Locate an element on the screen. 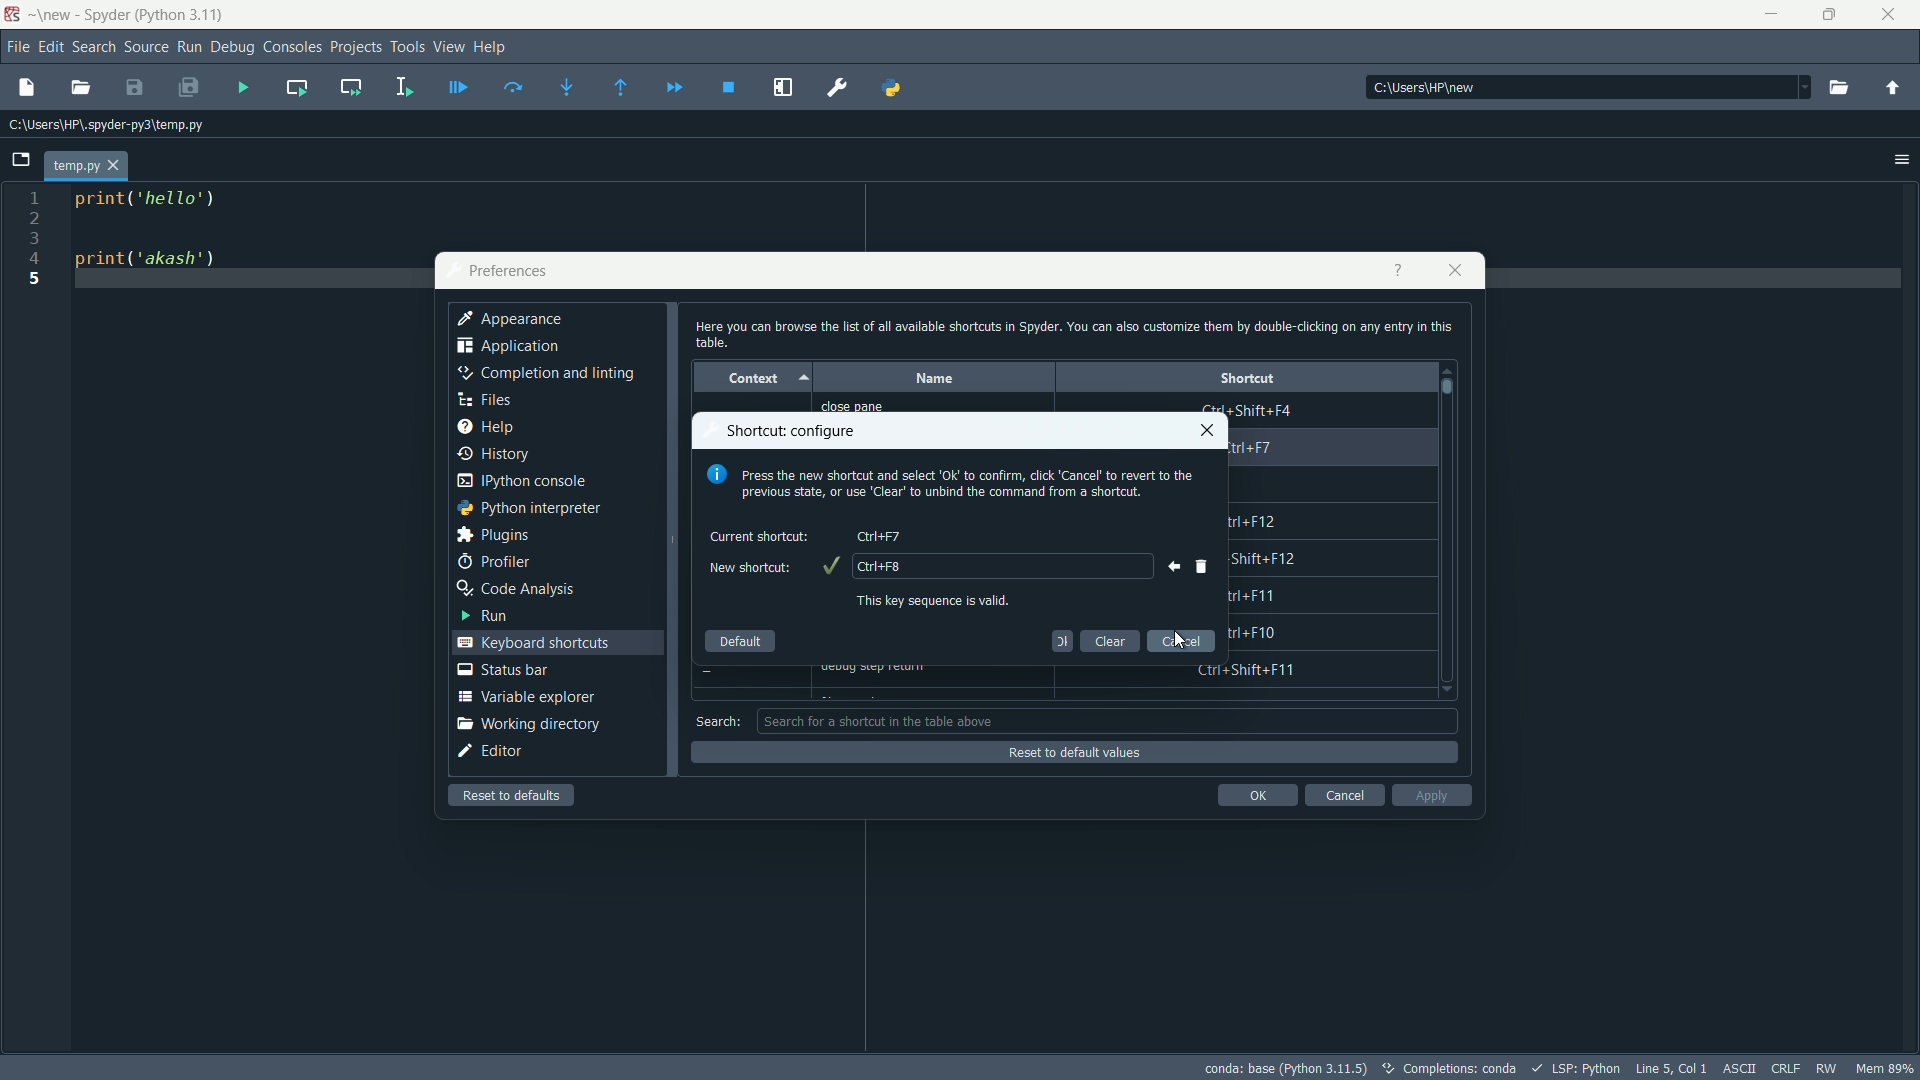 The height and width of the screenshot is (1080, 1920). file menu is located at coordinates (20, 48).